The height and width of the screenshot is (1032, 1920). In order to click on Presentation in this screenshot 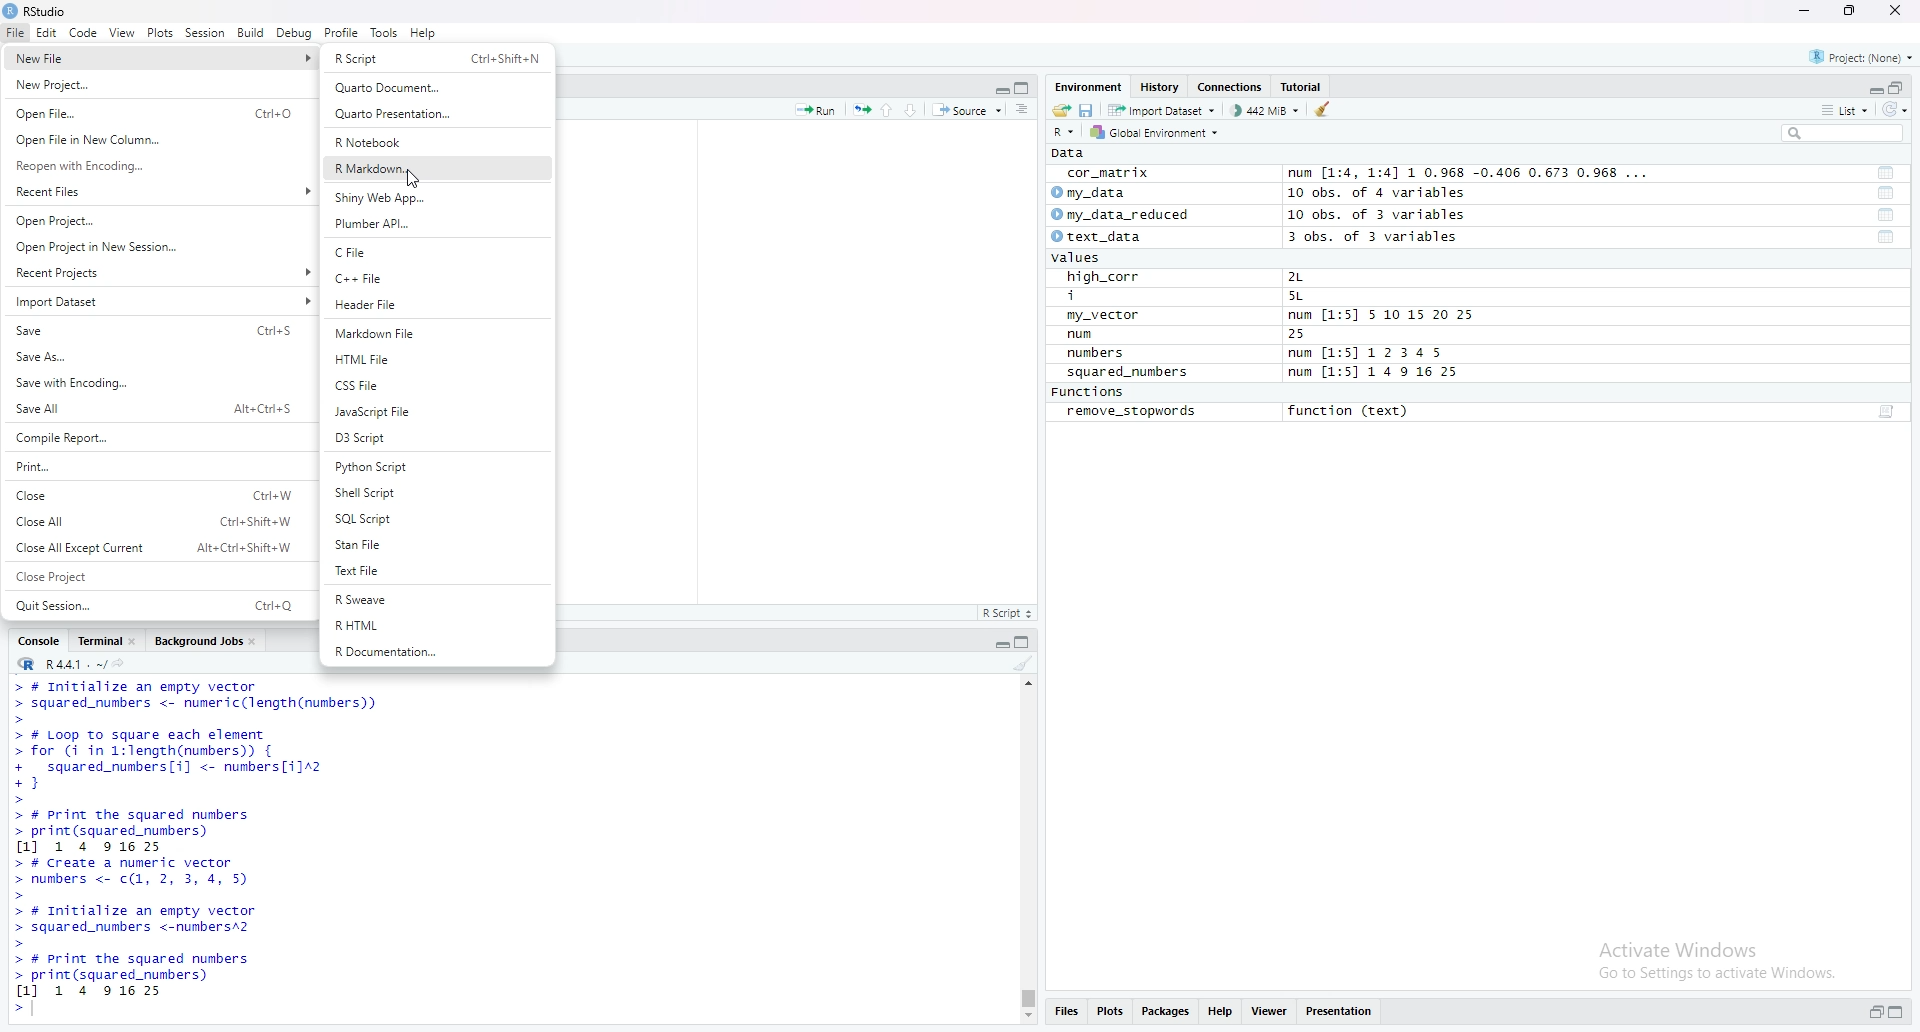, I will do `click(1338, 1012)`.